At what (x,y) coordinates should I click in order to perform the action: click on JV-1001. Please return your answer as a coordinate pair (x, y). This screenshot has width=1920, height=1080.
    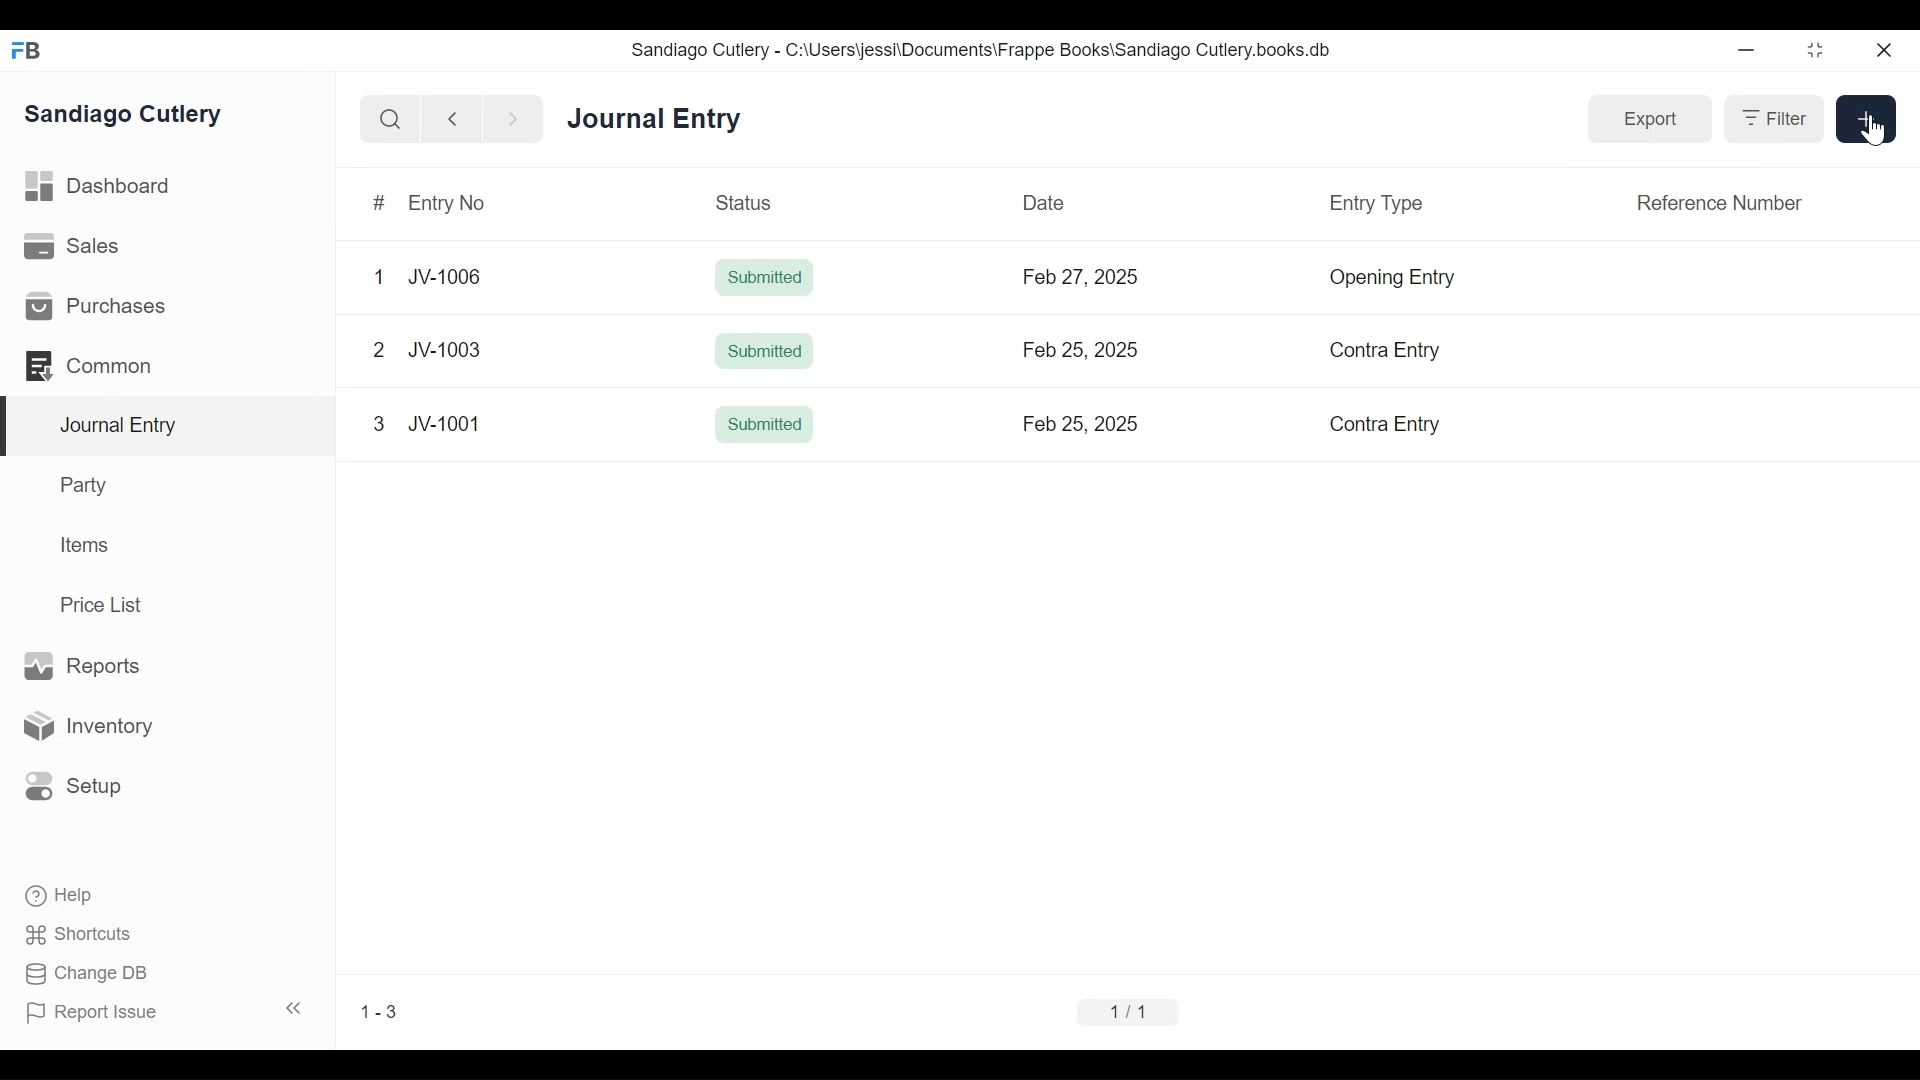
    Looking at the image, I should click on (447, 424).